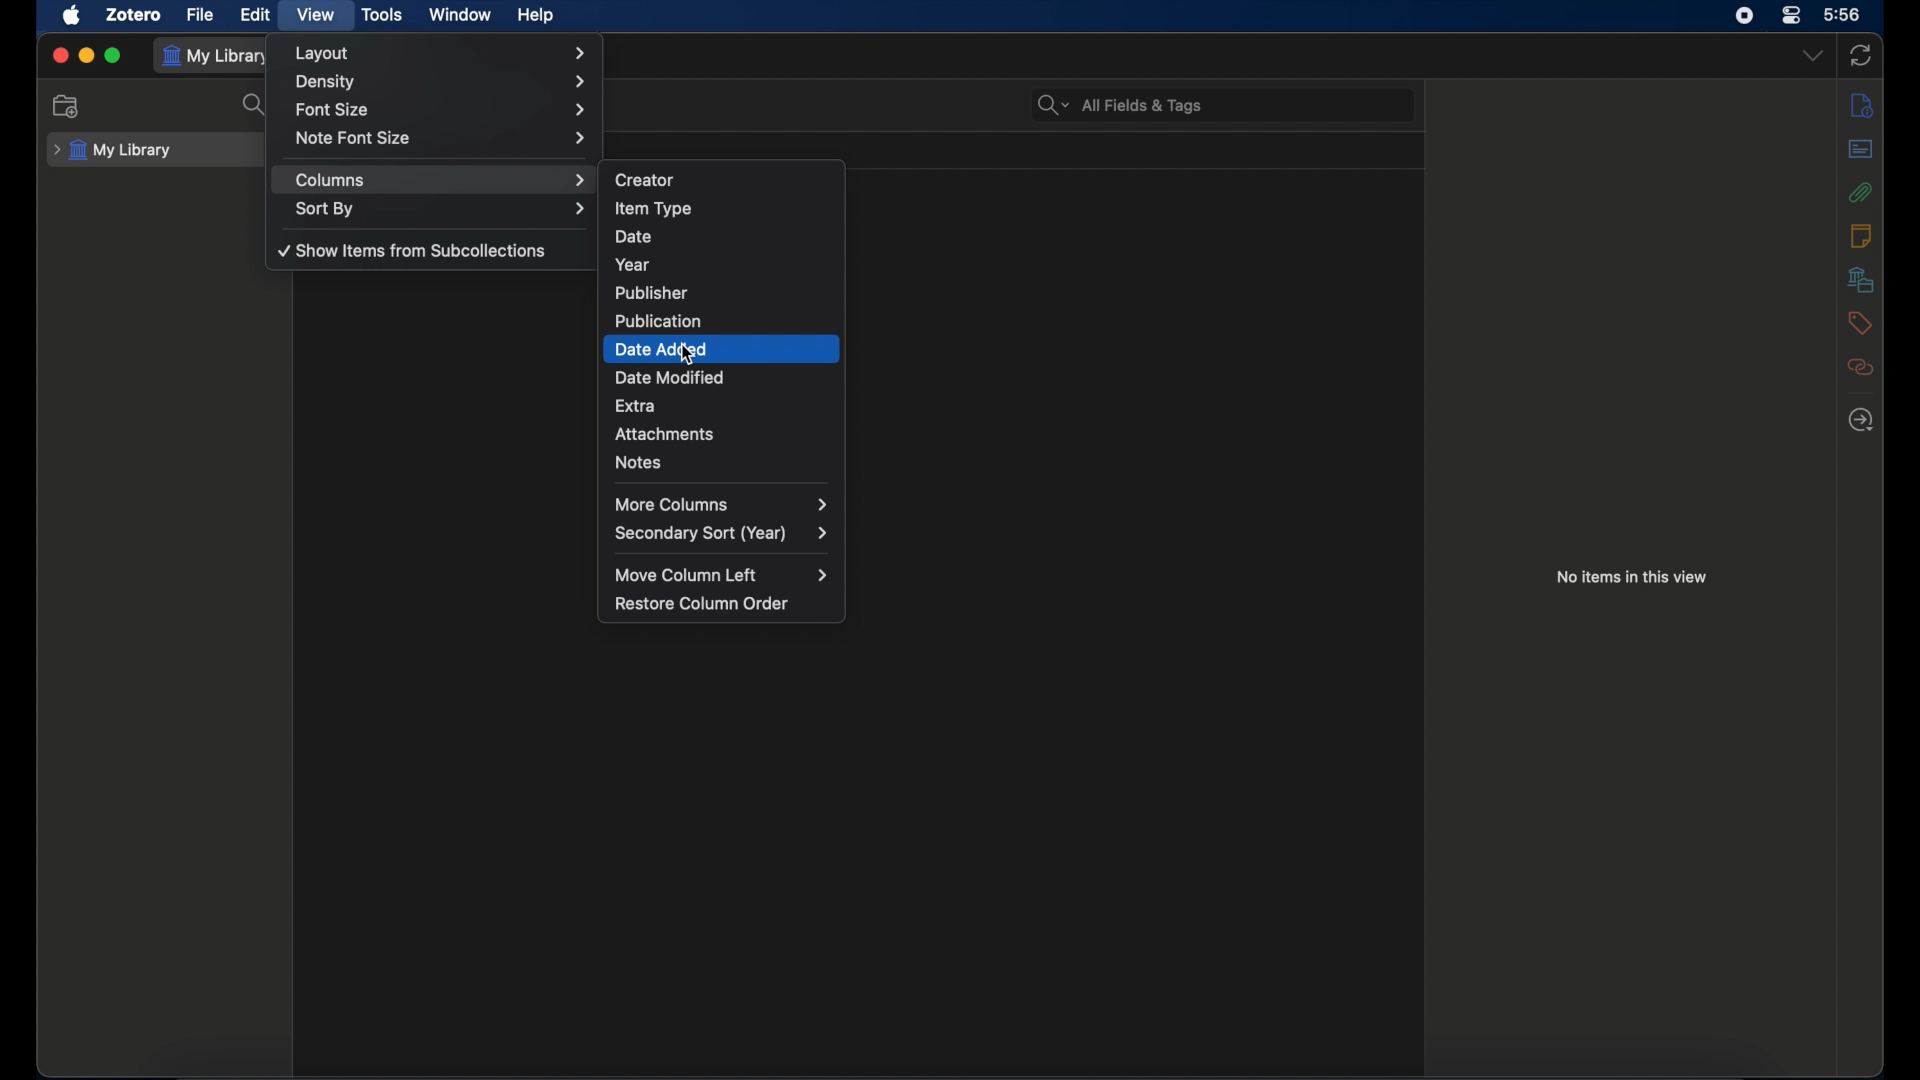  I want to click on year, so click(722, 262).